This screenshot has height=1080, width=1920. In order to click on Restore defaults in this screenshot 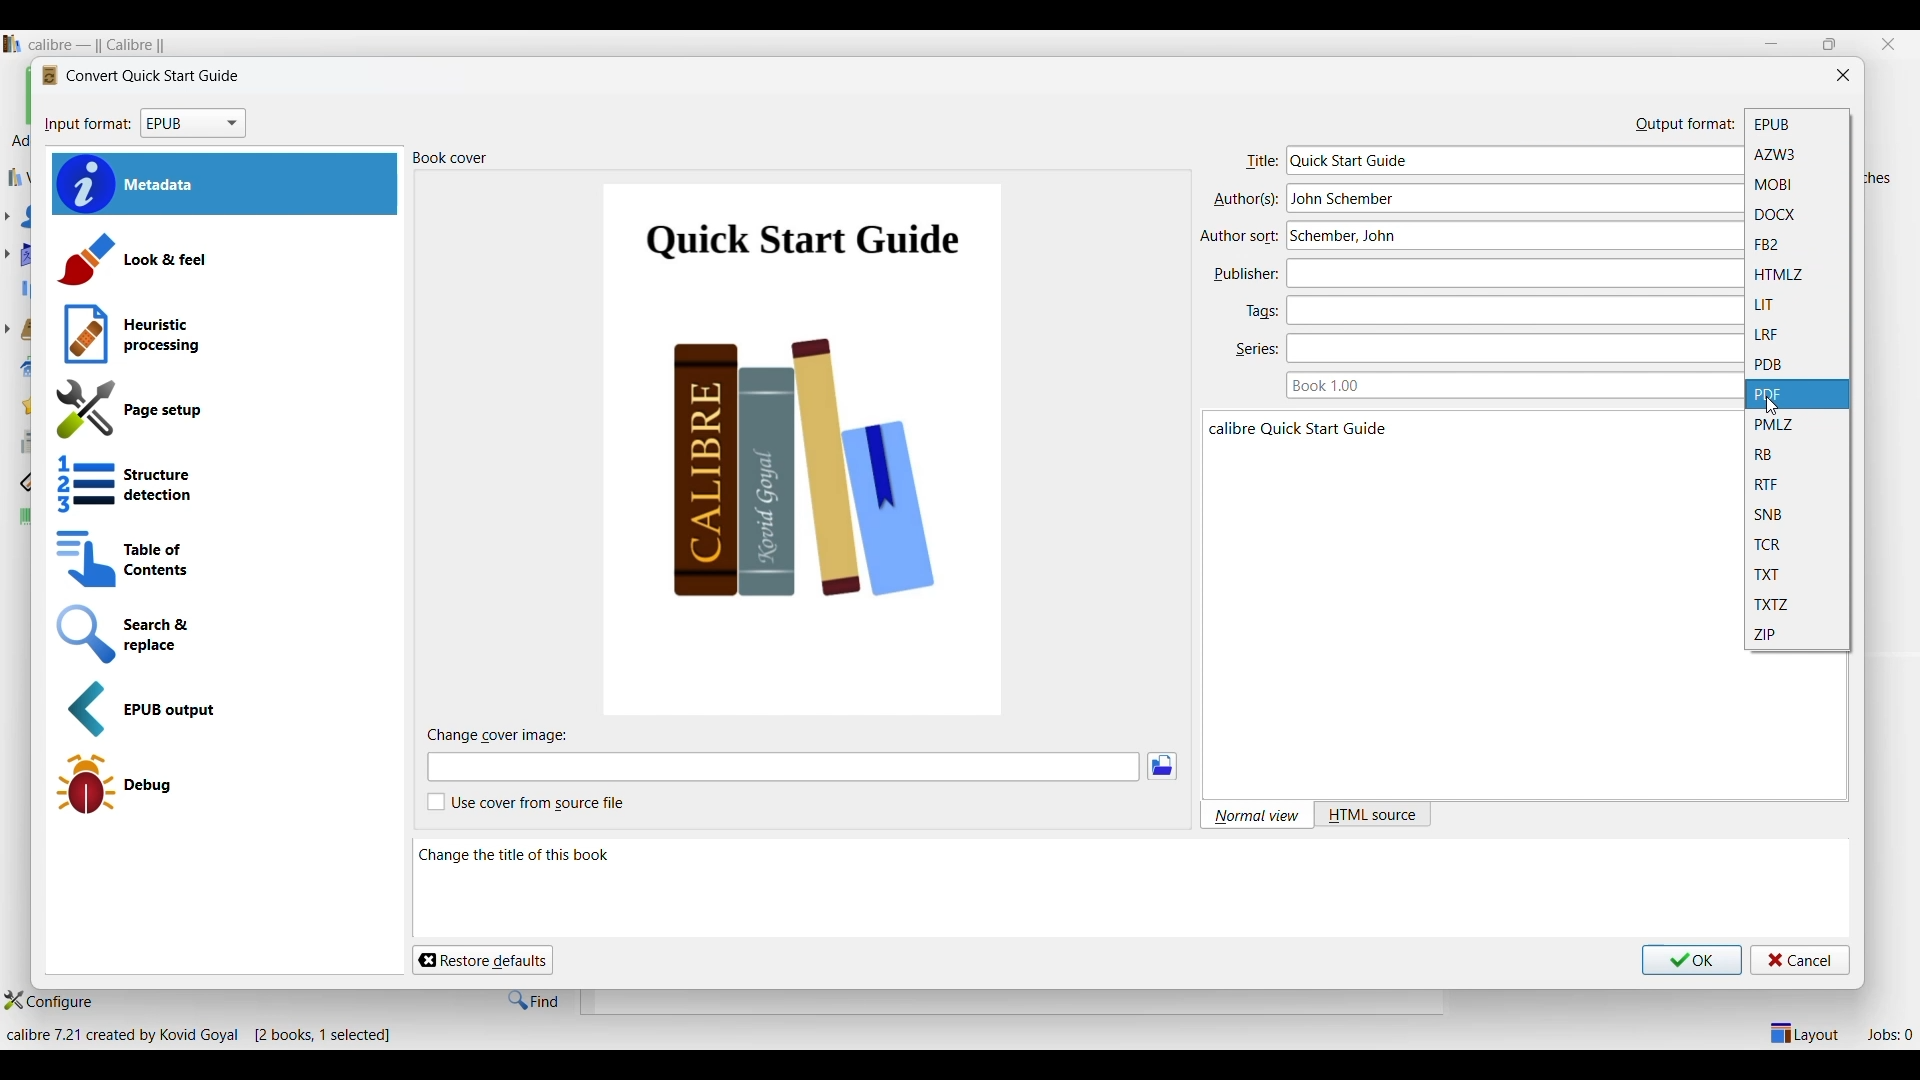, I will do `click(483, 961)`.